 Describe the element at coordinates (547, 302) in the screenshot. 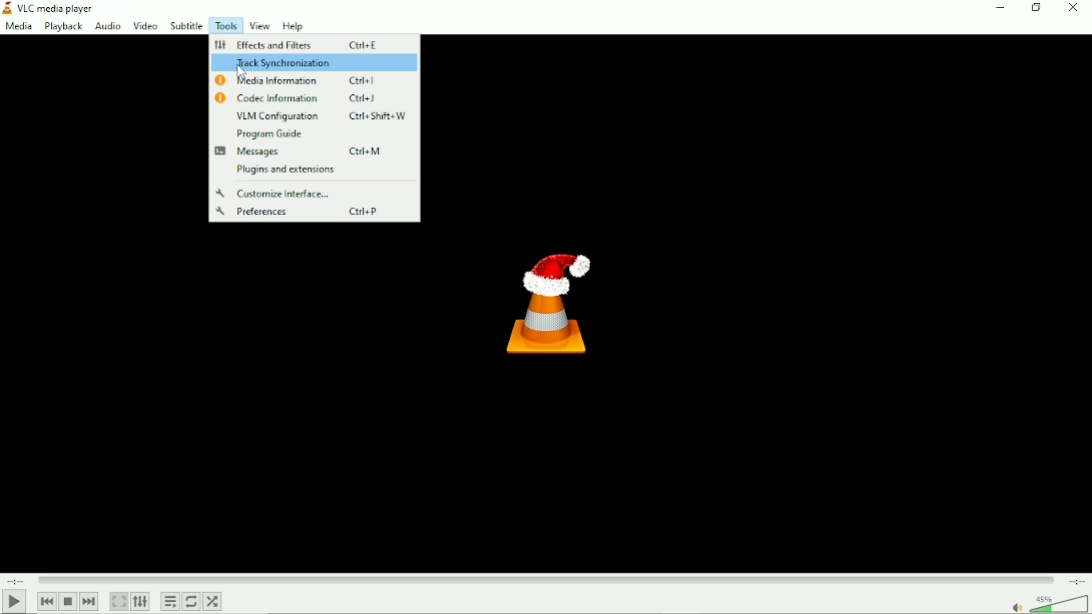

I see `Logo` at that location.